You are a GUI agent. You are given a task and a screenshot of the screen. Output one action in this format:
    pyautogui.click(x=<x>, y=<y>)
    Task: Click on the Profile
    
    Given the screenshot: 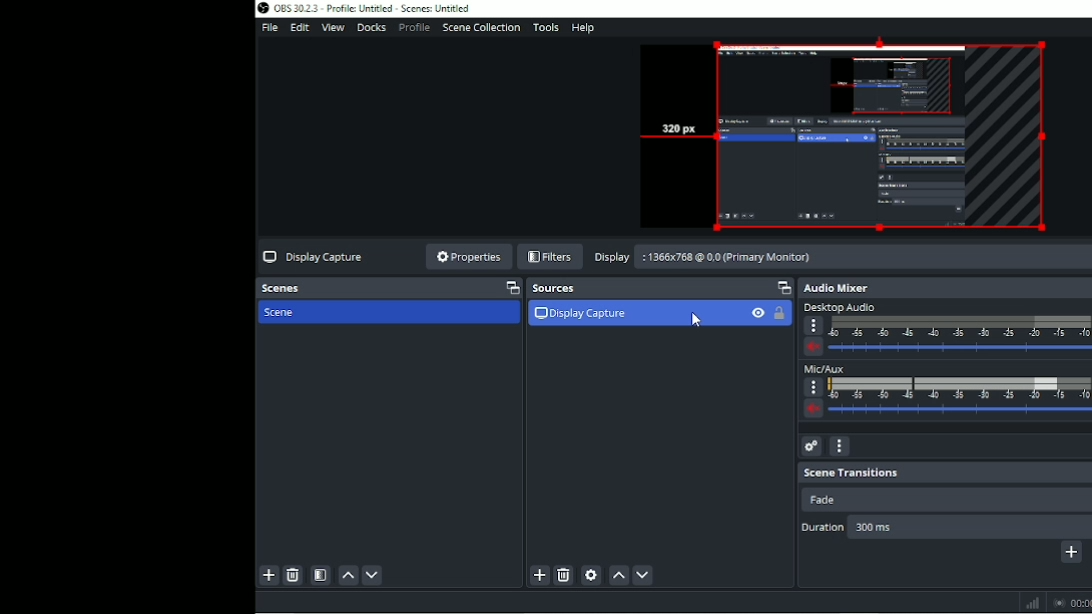 What is the action you would take?
    pyautogui.click(x=414, y=28)
    